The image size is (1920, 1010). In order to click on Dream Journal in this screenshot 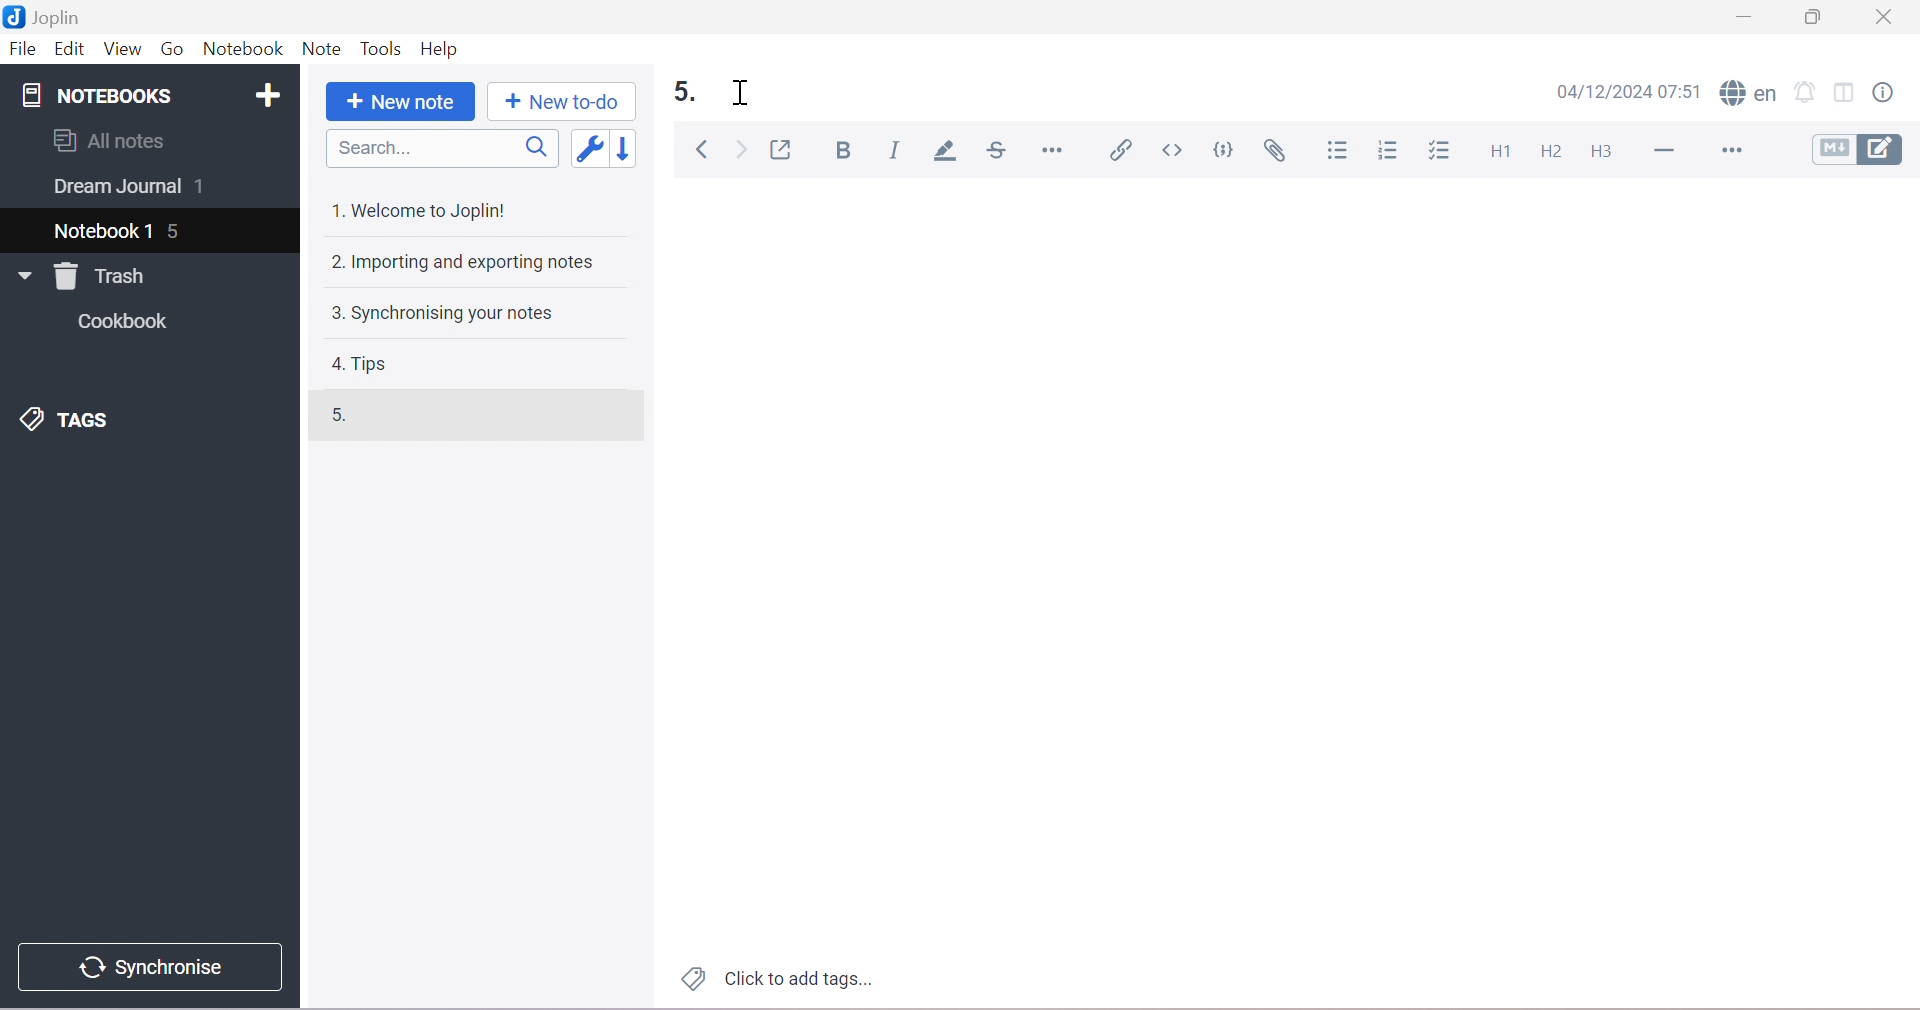, I will do `click(115, 190)`.